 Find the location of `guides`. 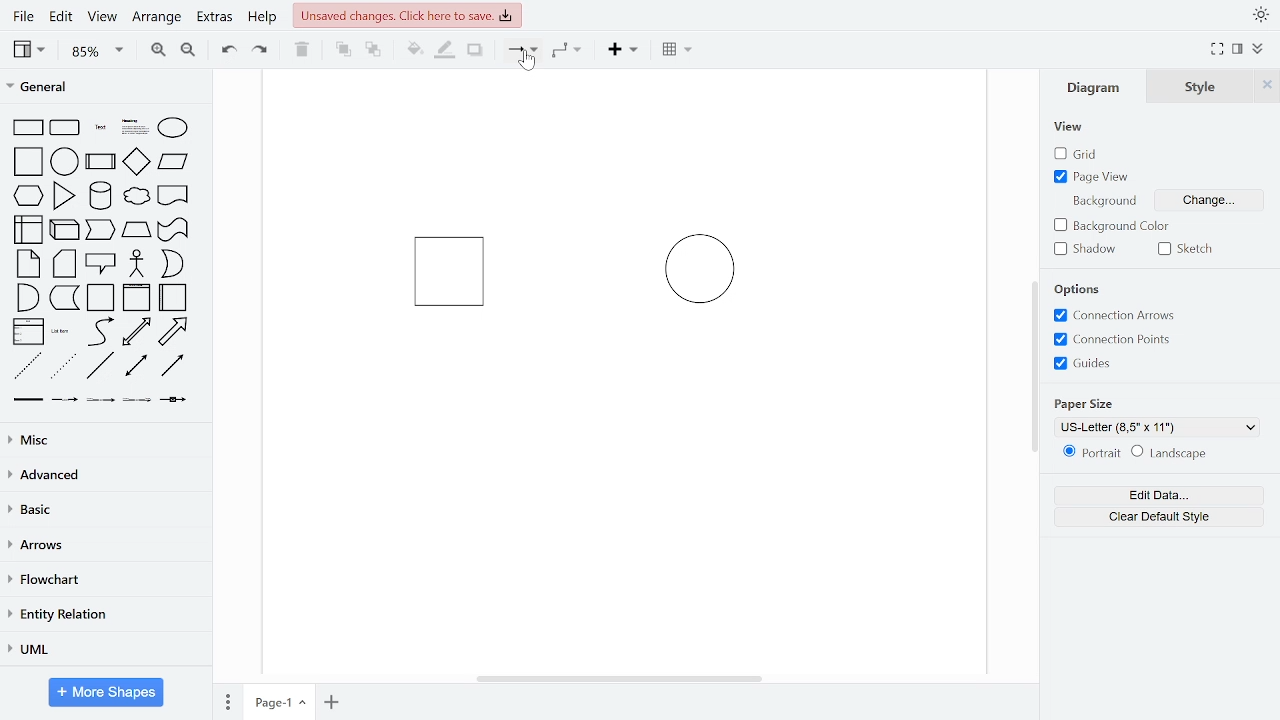

guides is located at coordinates (1083, 363).